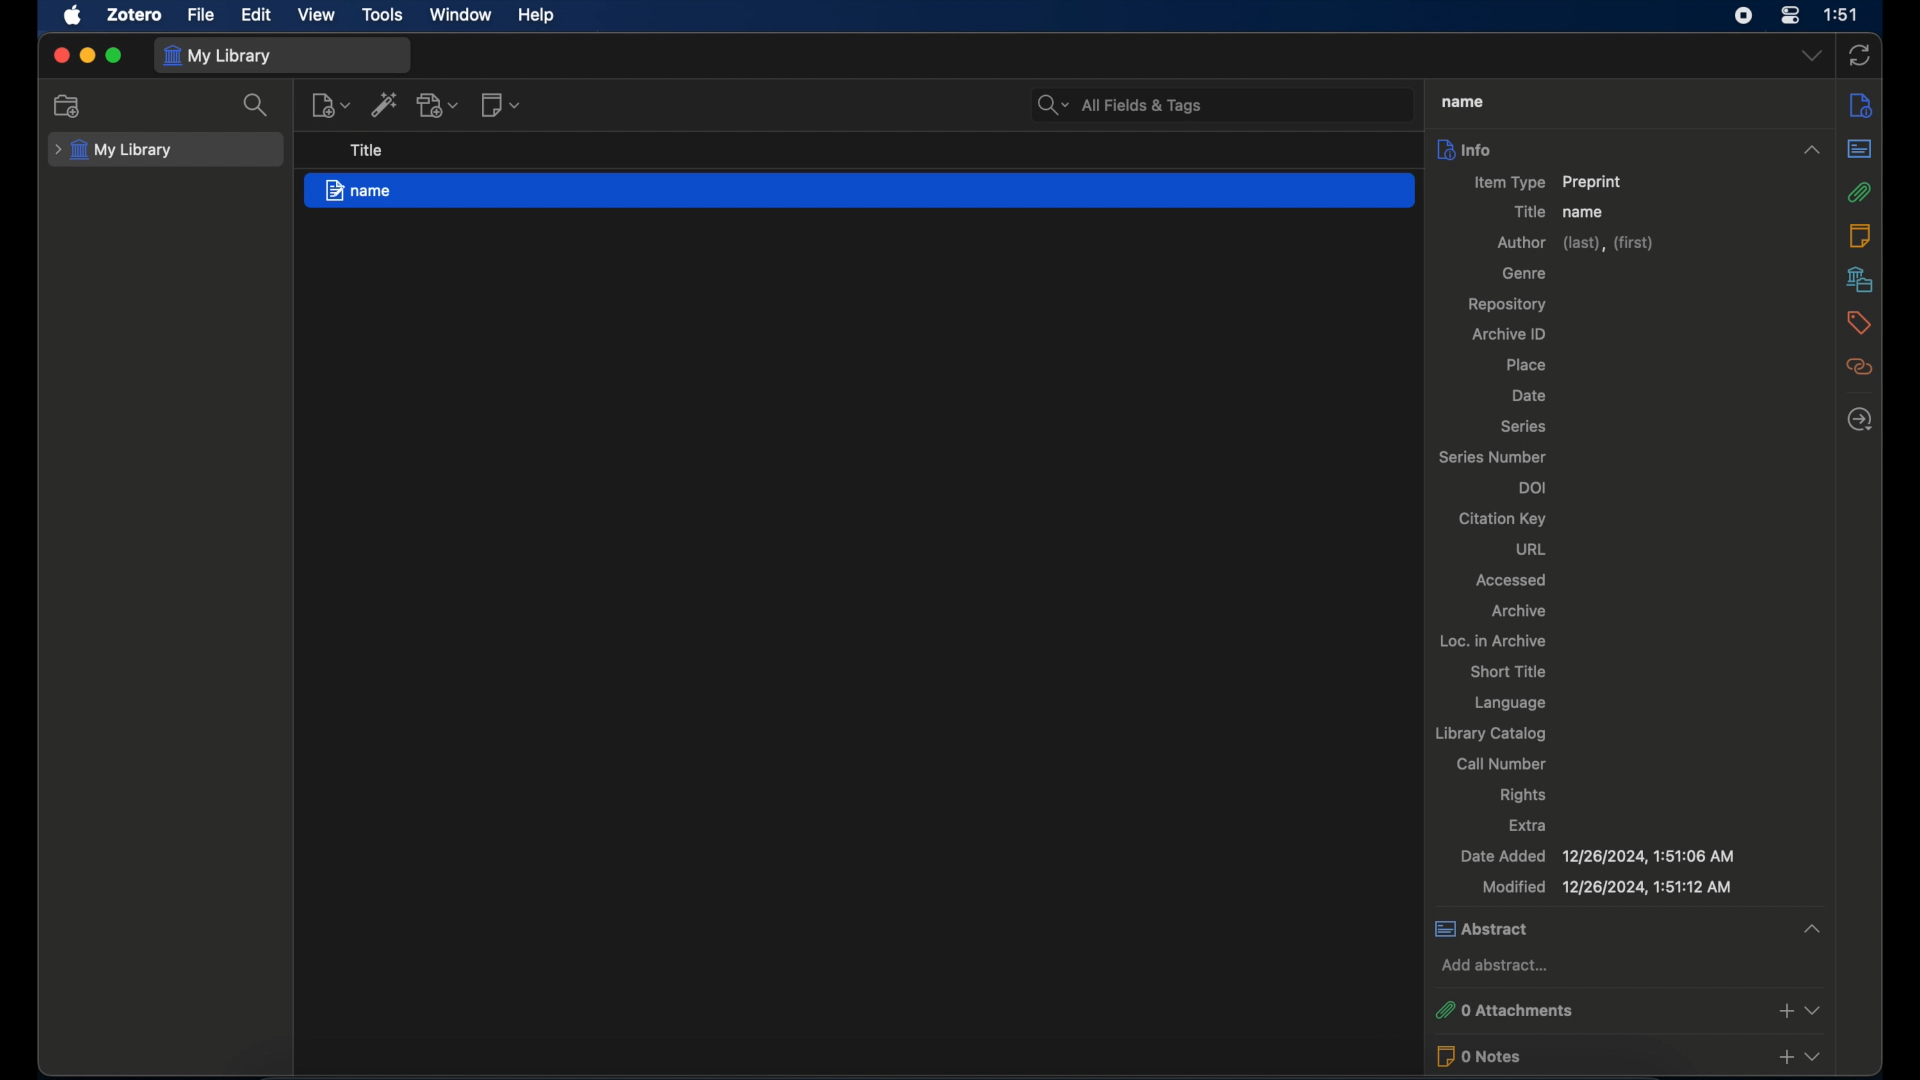 The image size is (1920, 1080). What do you see at coordinates (1504, 764) in the screenshot?
I see `call number` at bounding box center [1504, 764].